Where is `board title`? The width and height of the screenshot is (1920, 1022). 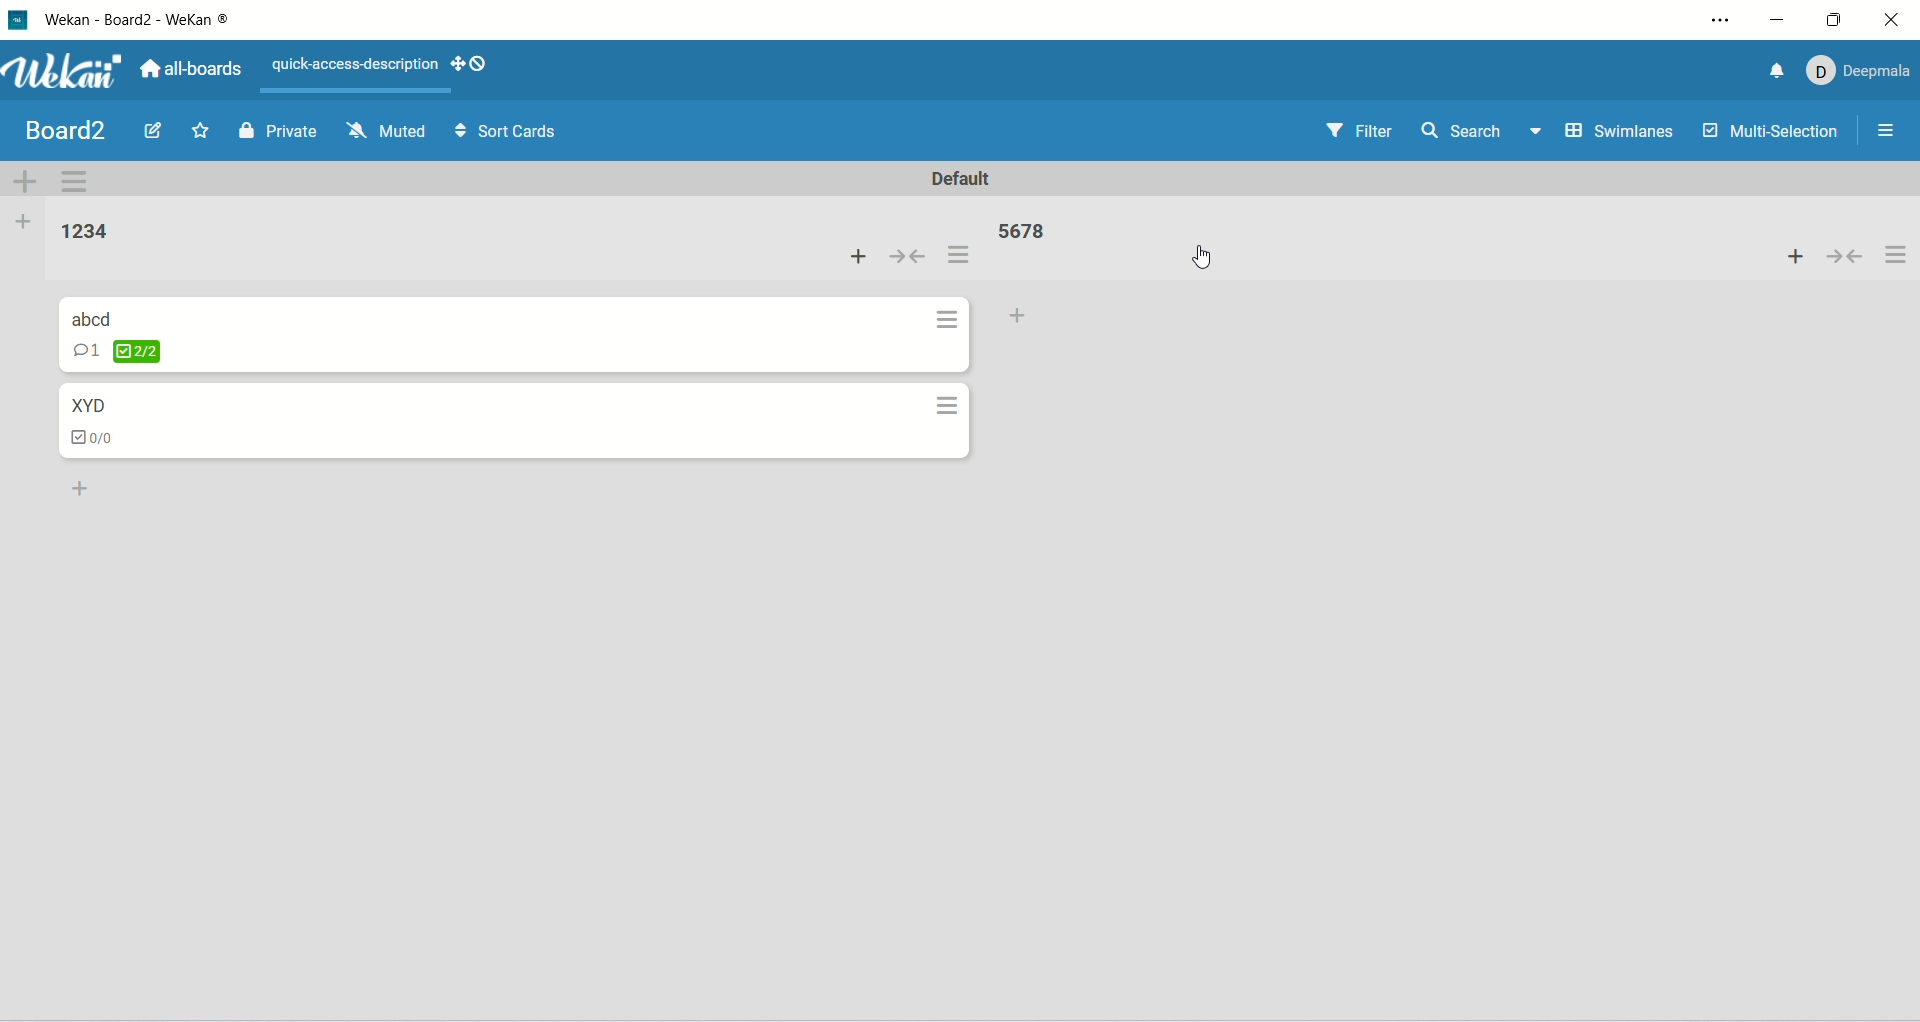 board title is located at coordinates (61, 130).